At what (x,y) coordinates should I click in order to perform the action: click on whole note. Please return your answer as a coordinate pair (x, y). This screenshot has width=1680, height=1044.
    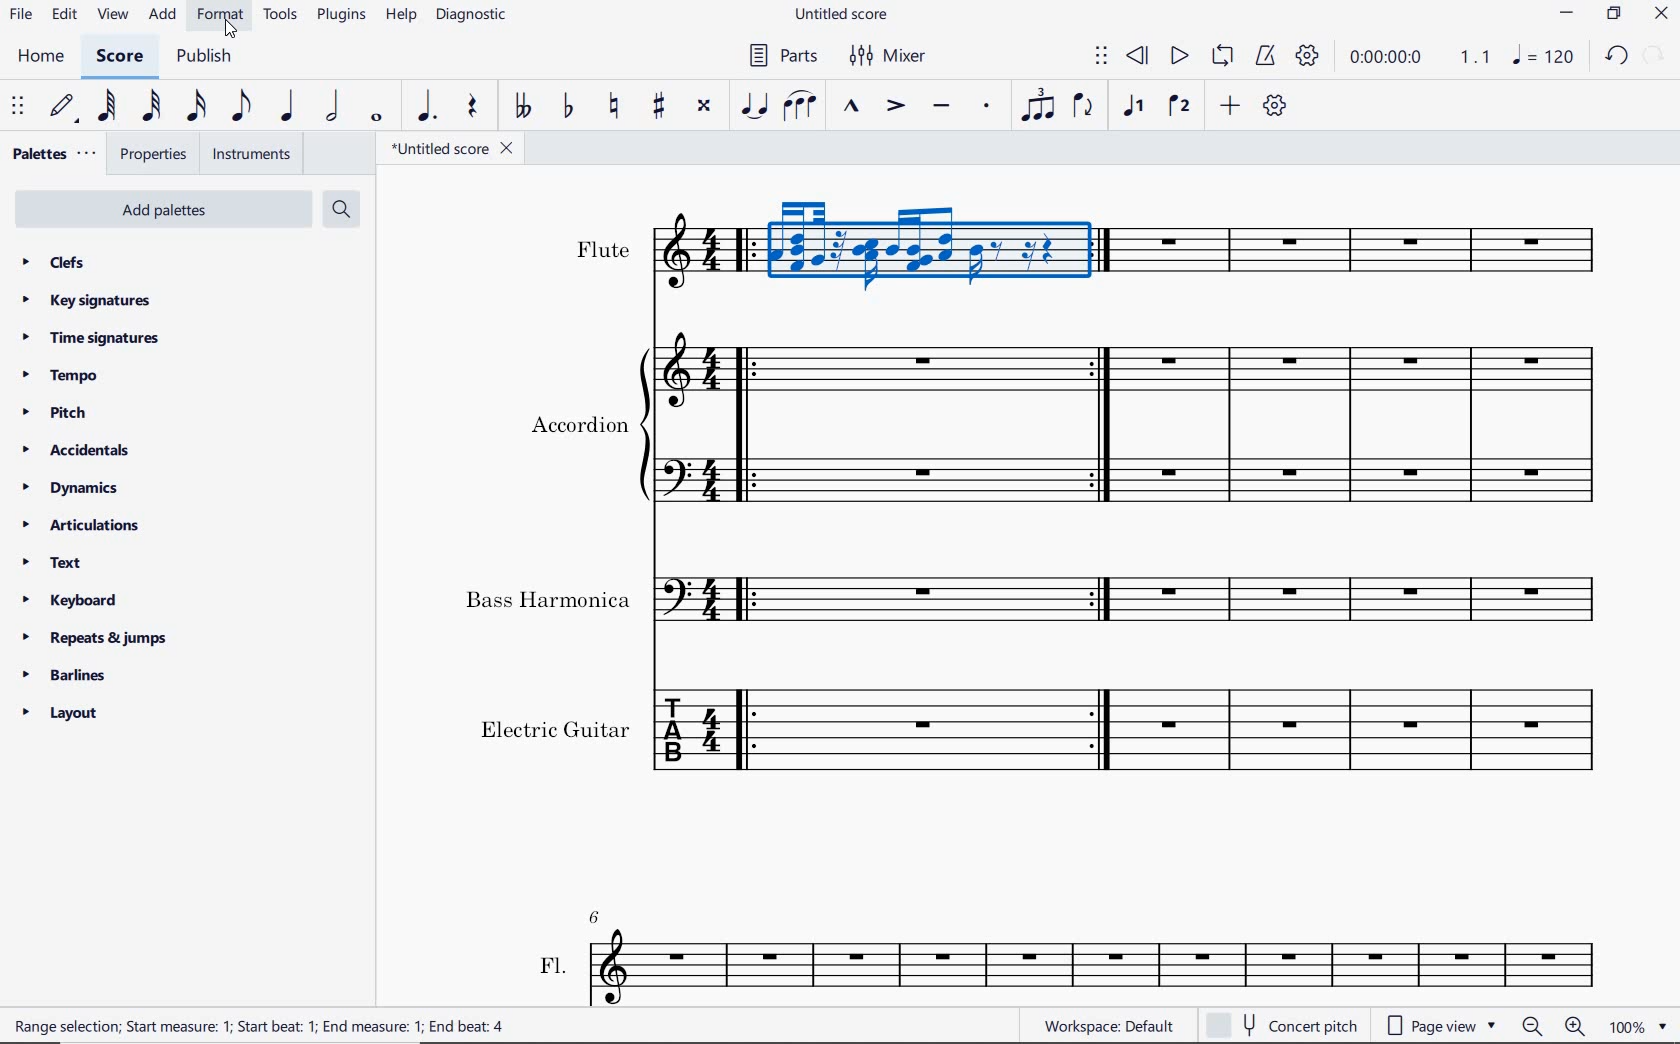
    Looking at the image, I should click on (377, 118).